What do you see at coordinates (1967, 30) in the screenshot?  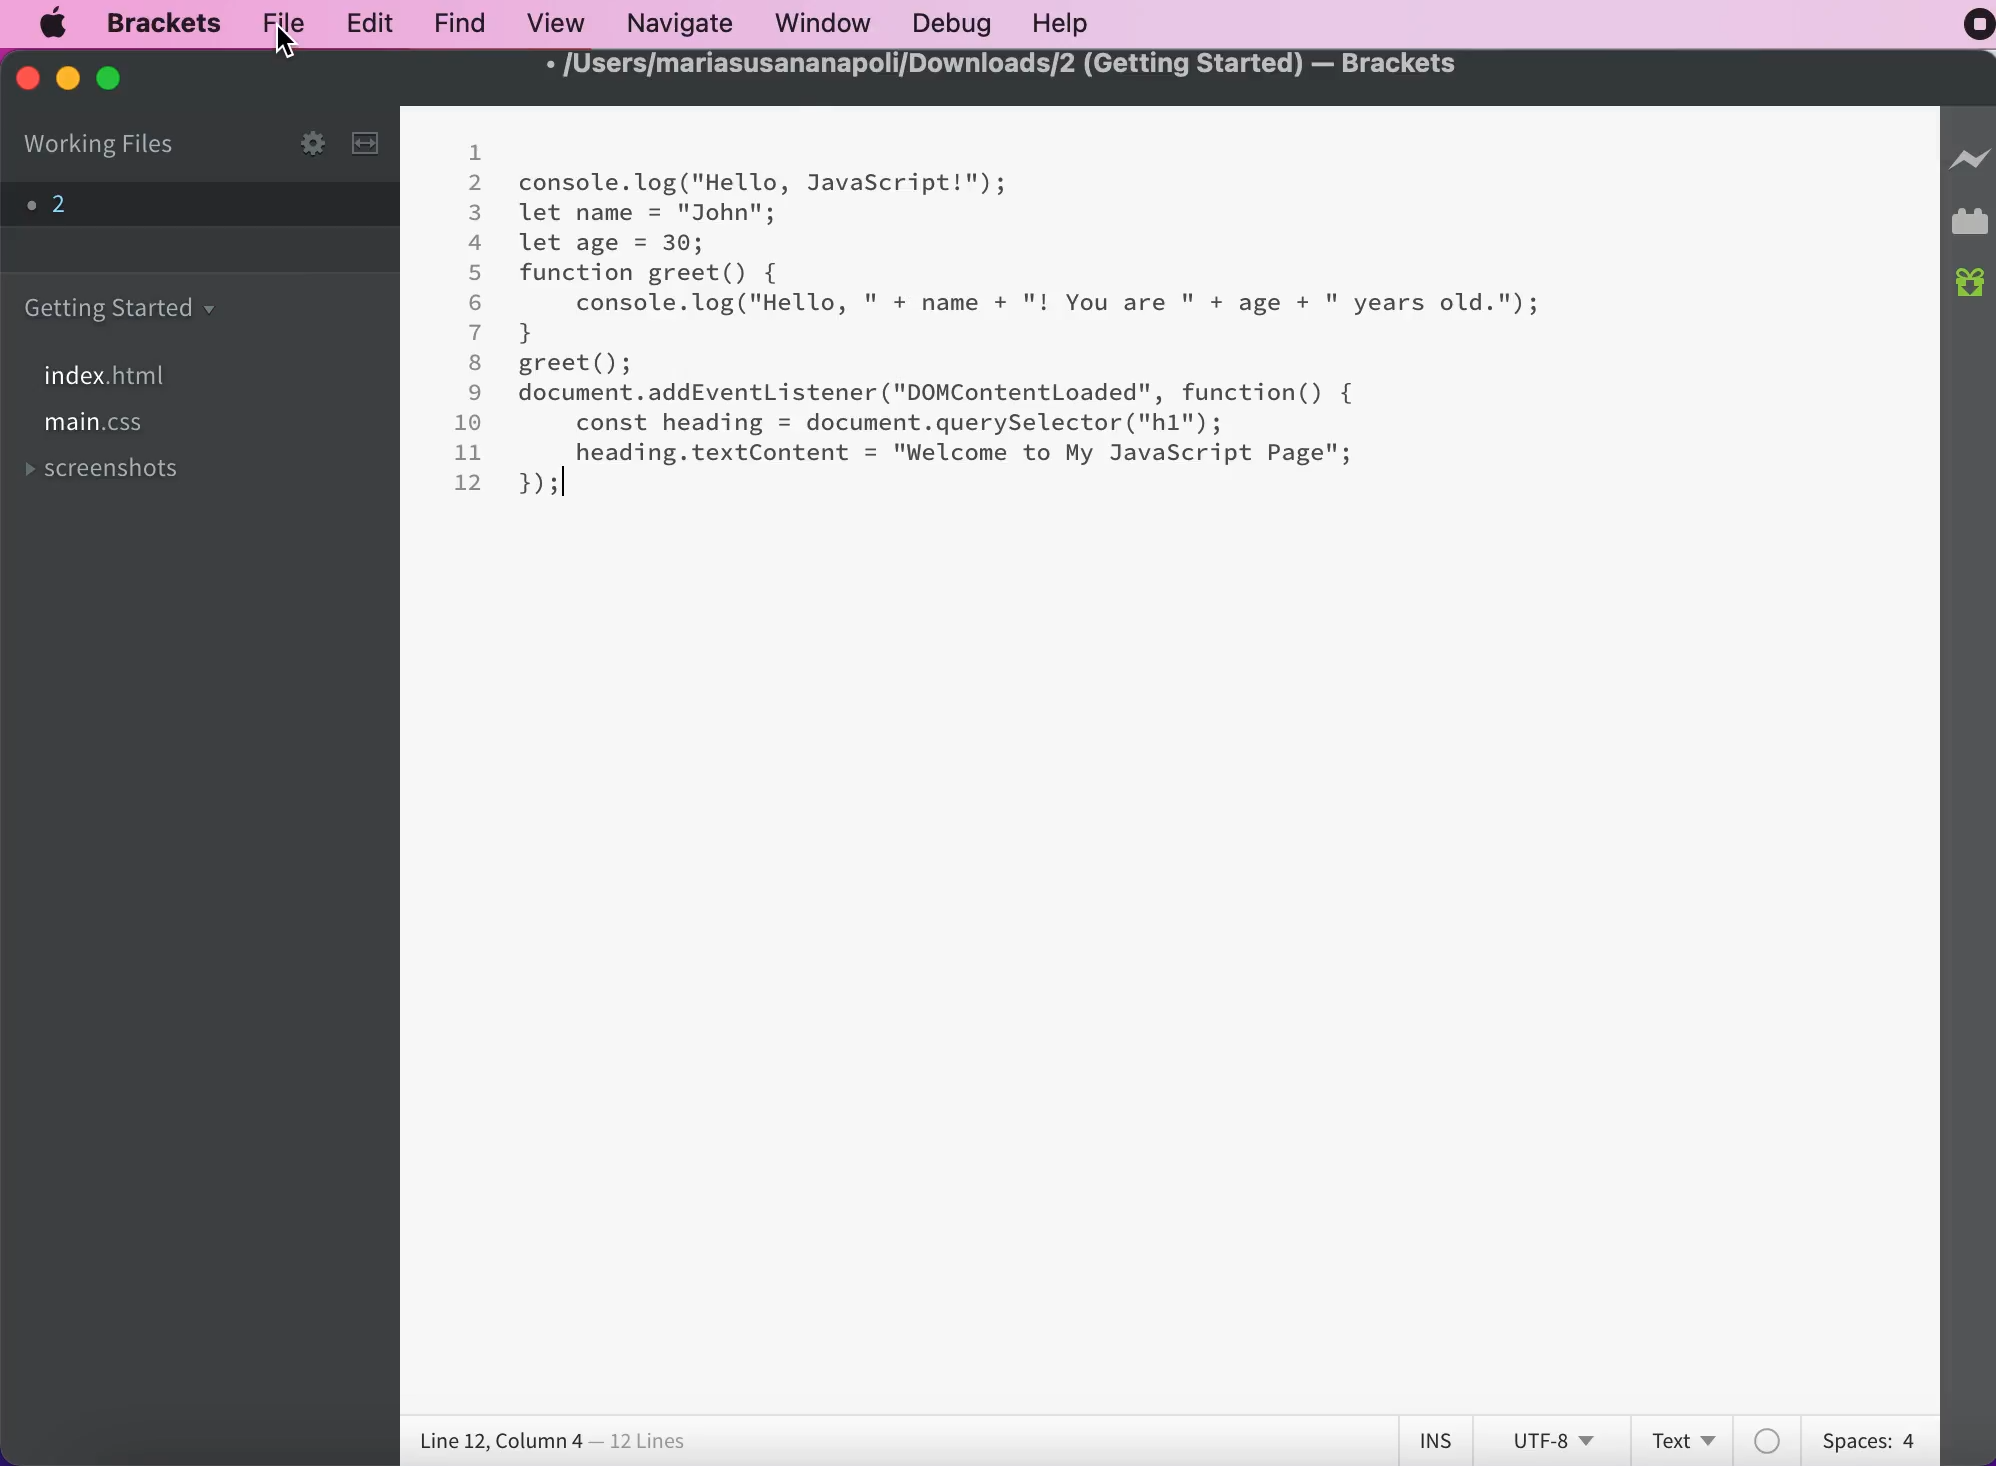 I see `recording stopped` at bounding box center [1967, 30].